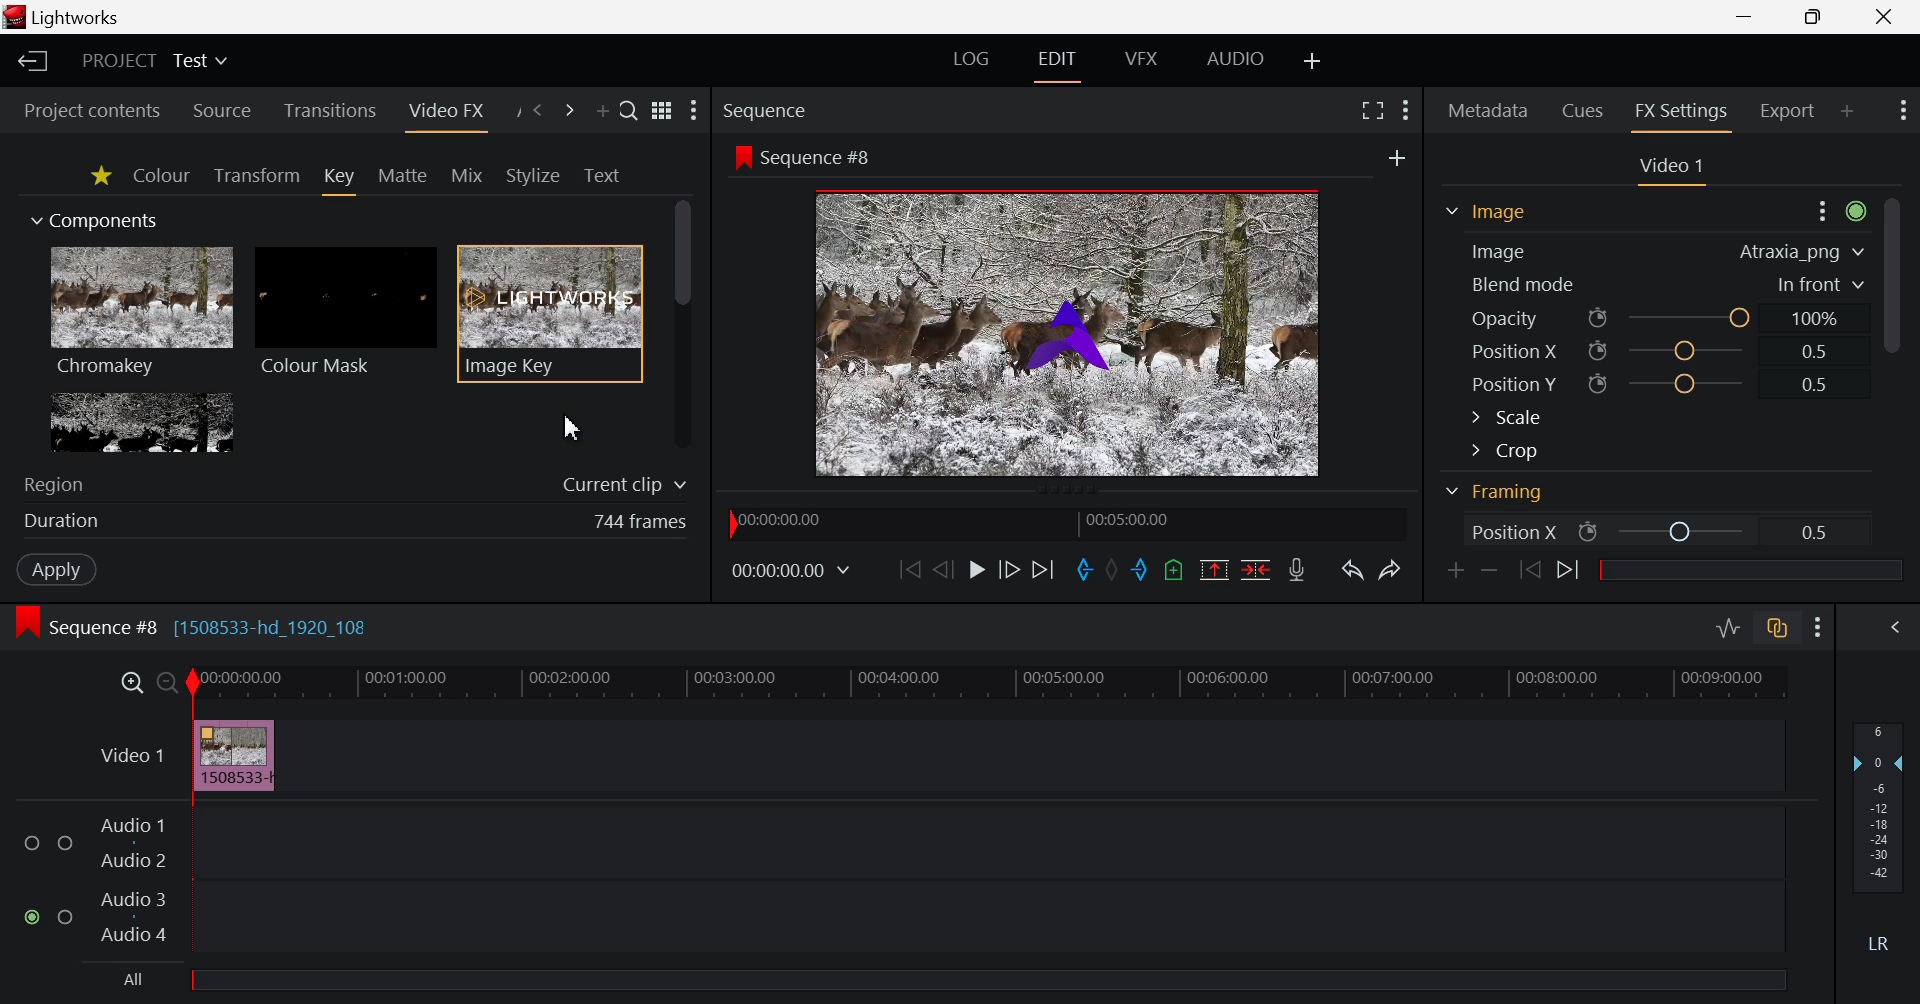 This screenshot has height=1004, width=1920. Describe the element at coordinates (907, 565) in the screenshot. I see `To Start` at that location.